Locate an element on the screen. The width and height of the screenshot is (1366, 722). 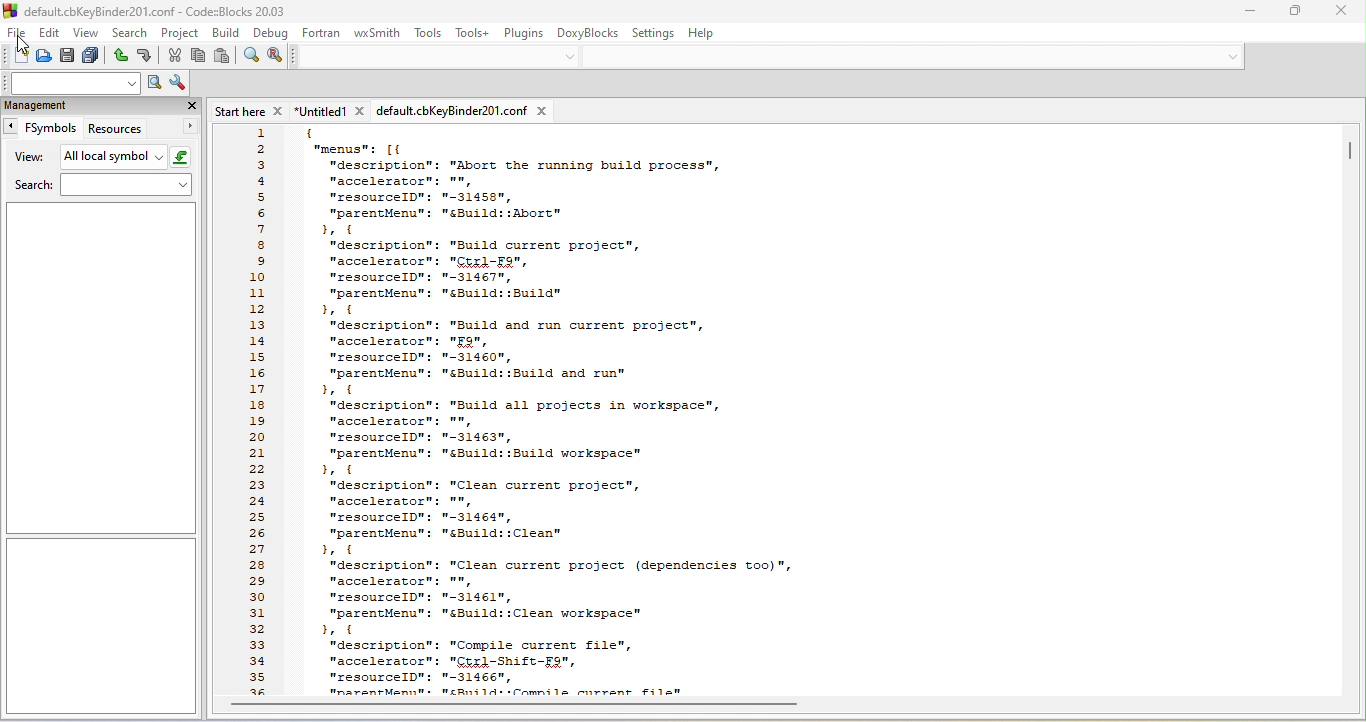
search is located at coordinates (100, 185).